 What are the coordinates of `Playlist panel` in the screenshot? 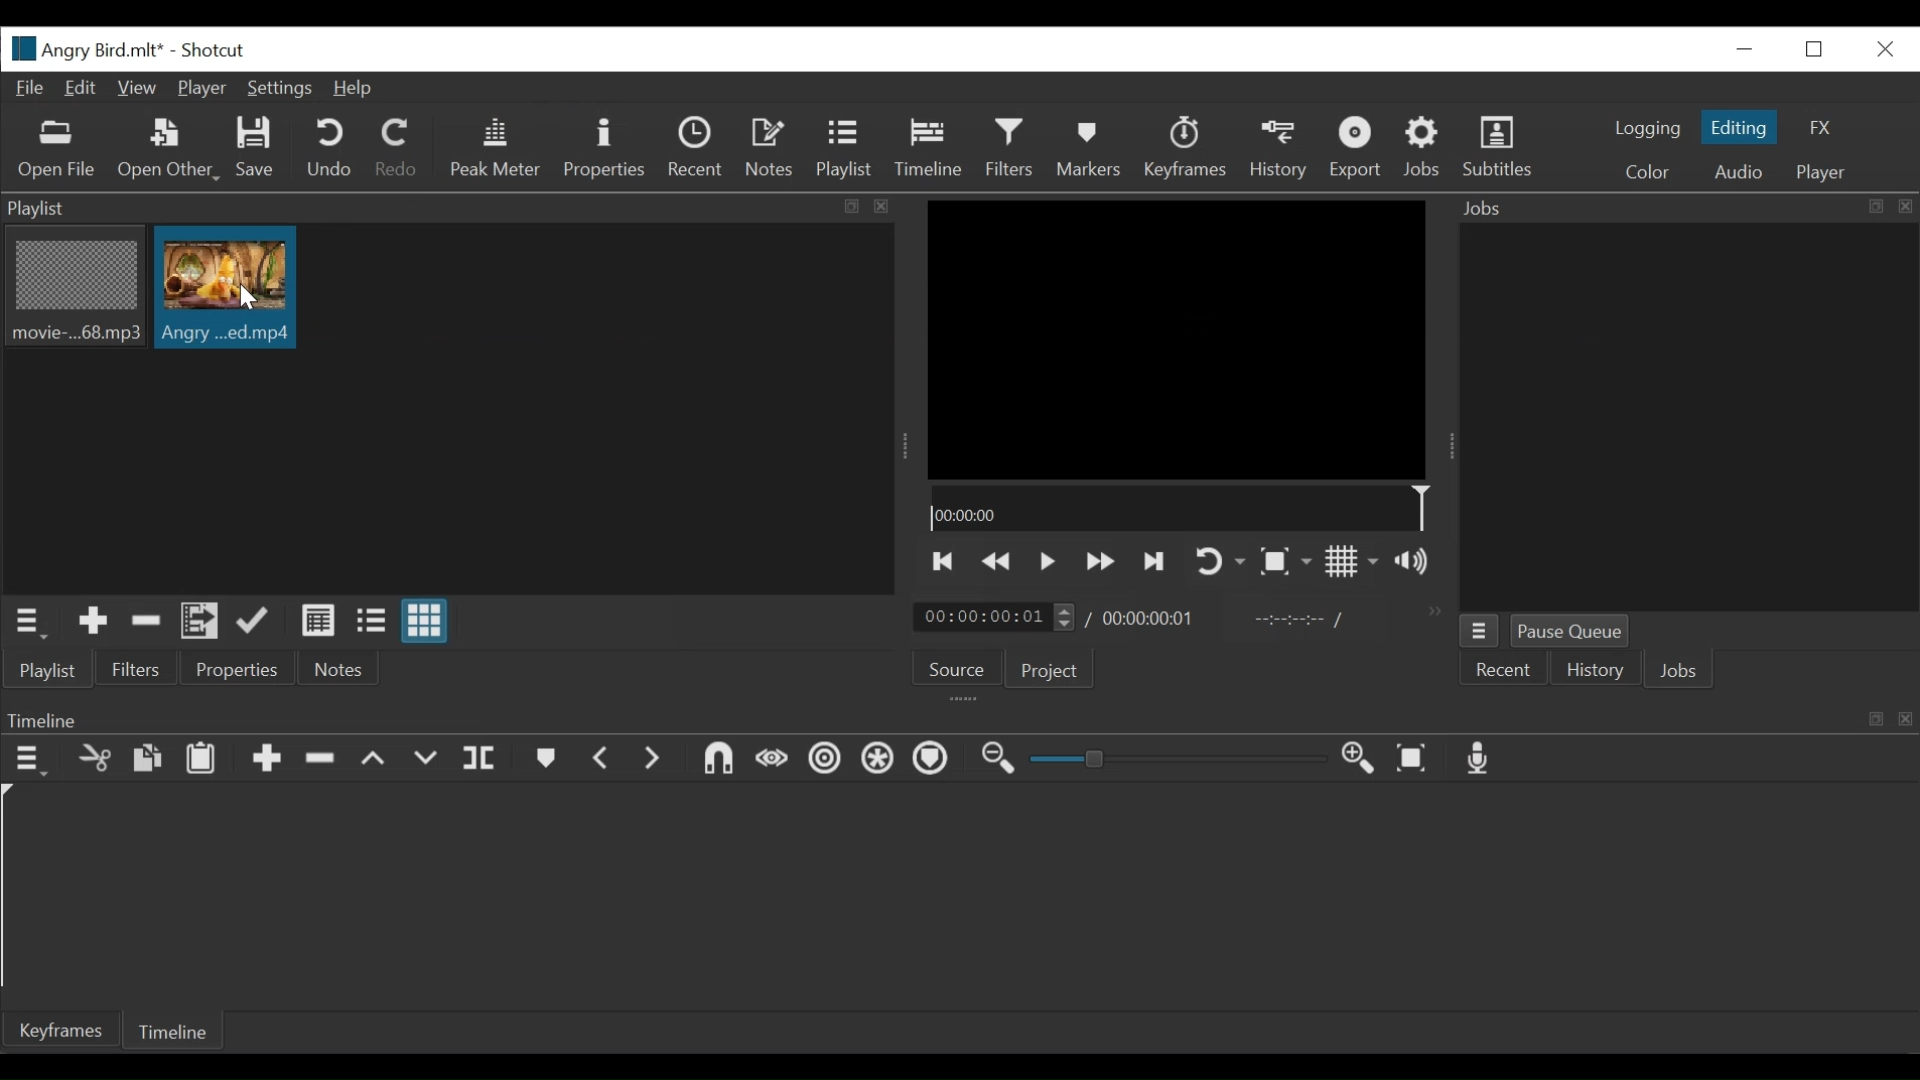 It's located at (451, 209).